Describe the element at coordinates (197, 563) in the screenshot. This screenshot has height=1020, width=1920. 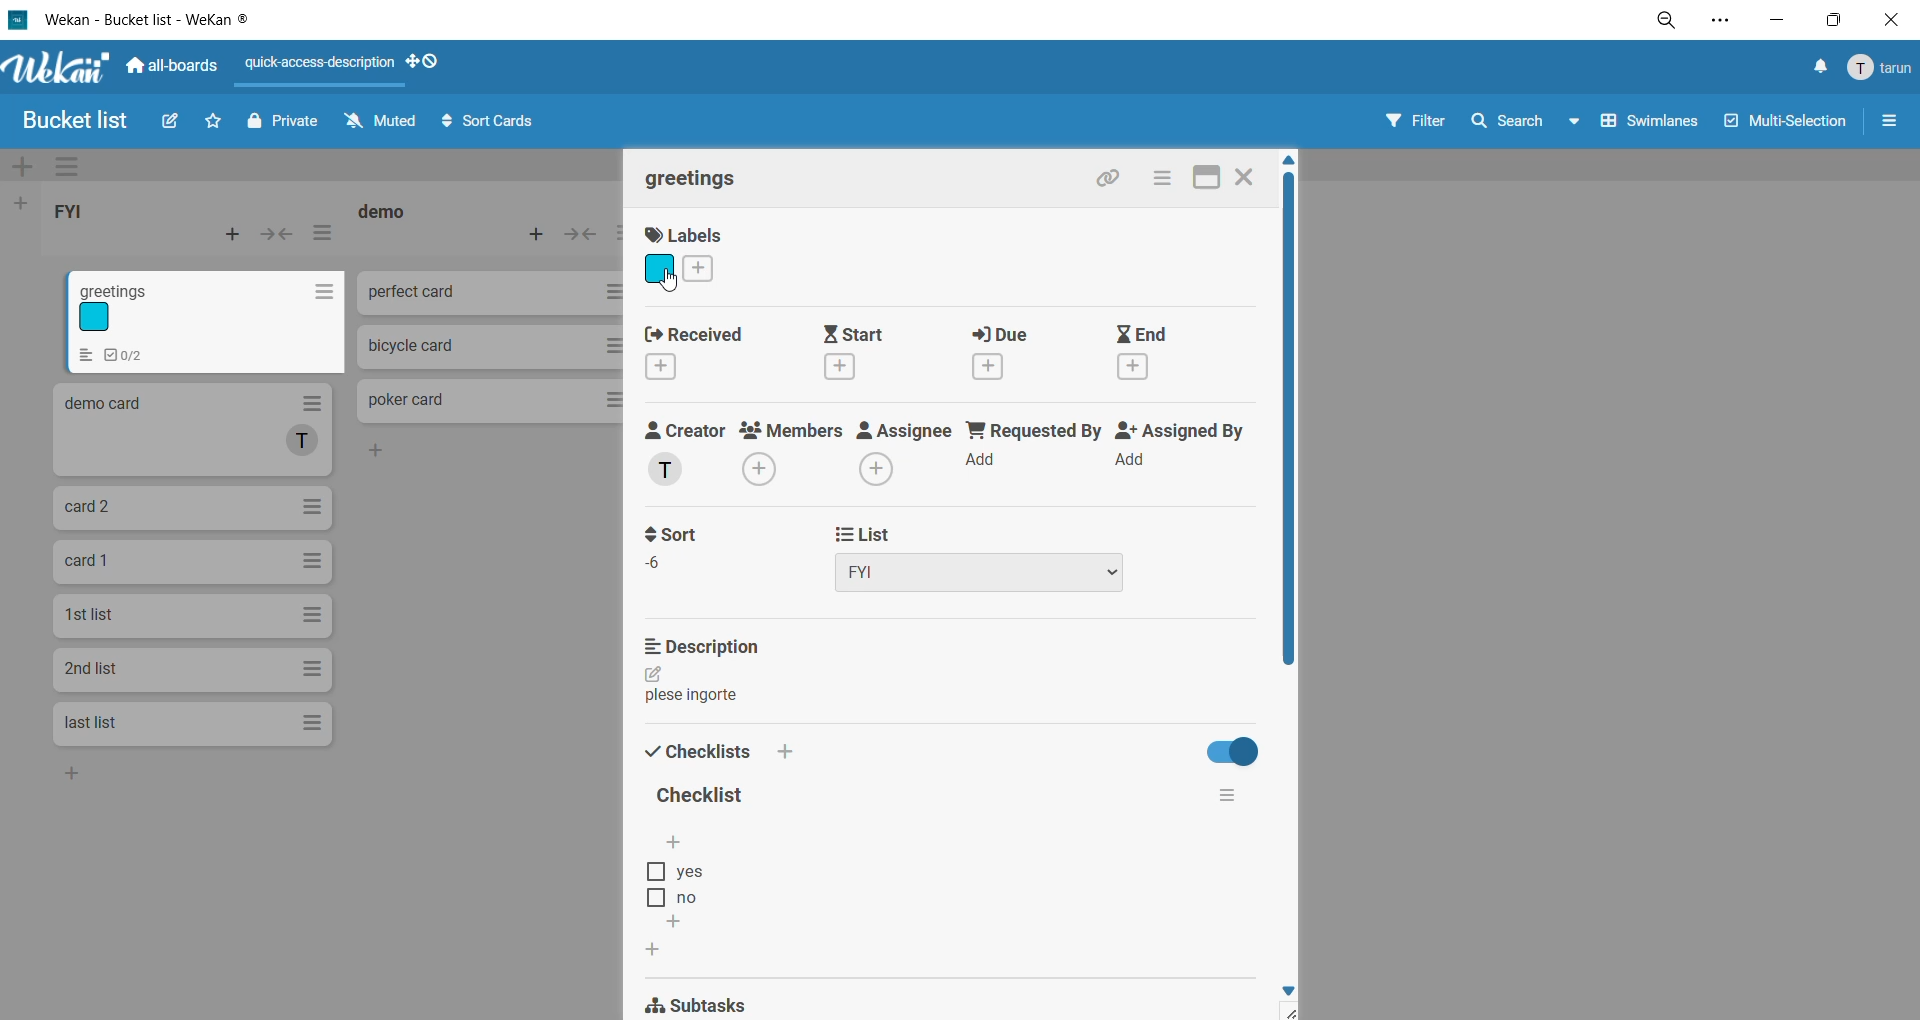
I see `card 1` at that location.